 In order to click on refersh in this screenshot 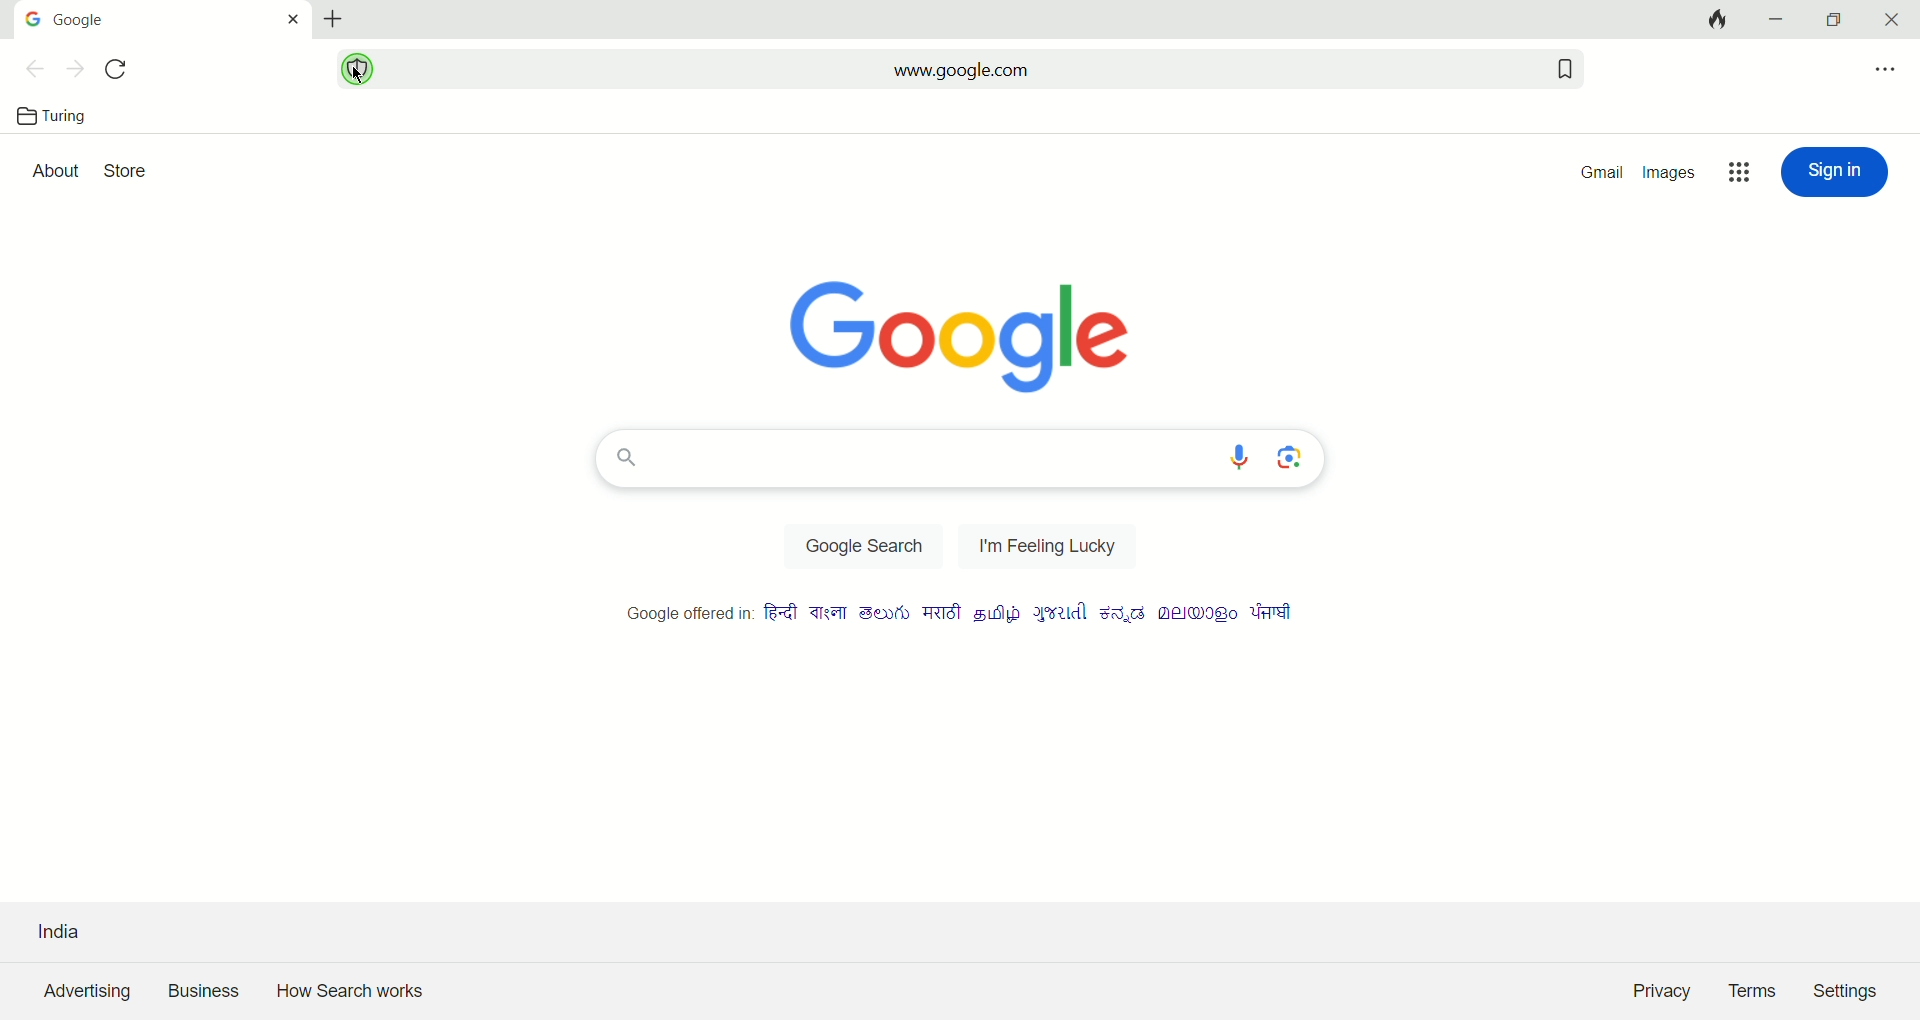, I will do `click(121, 70)`.